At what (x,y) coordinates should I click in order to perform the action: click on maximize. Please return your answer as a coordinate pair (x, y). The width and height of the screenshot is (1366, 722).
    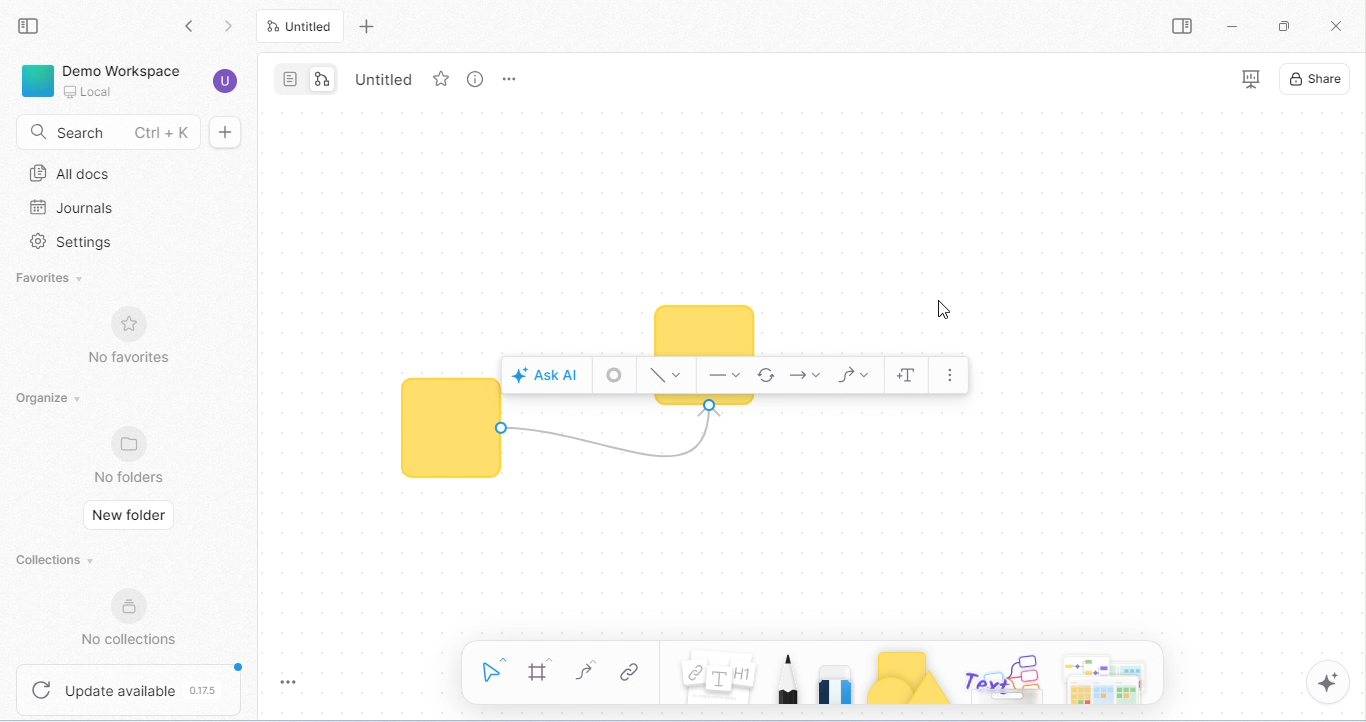
    Looking at the image, I should click on (1284, 26).